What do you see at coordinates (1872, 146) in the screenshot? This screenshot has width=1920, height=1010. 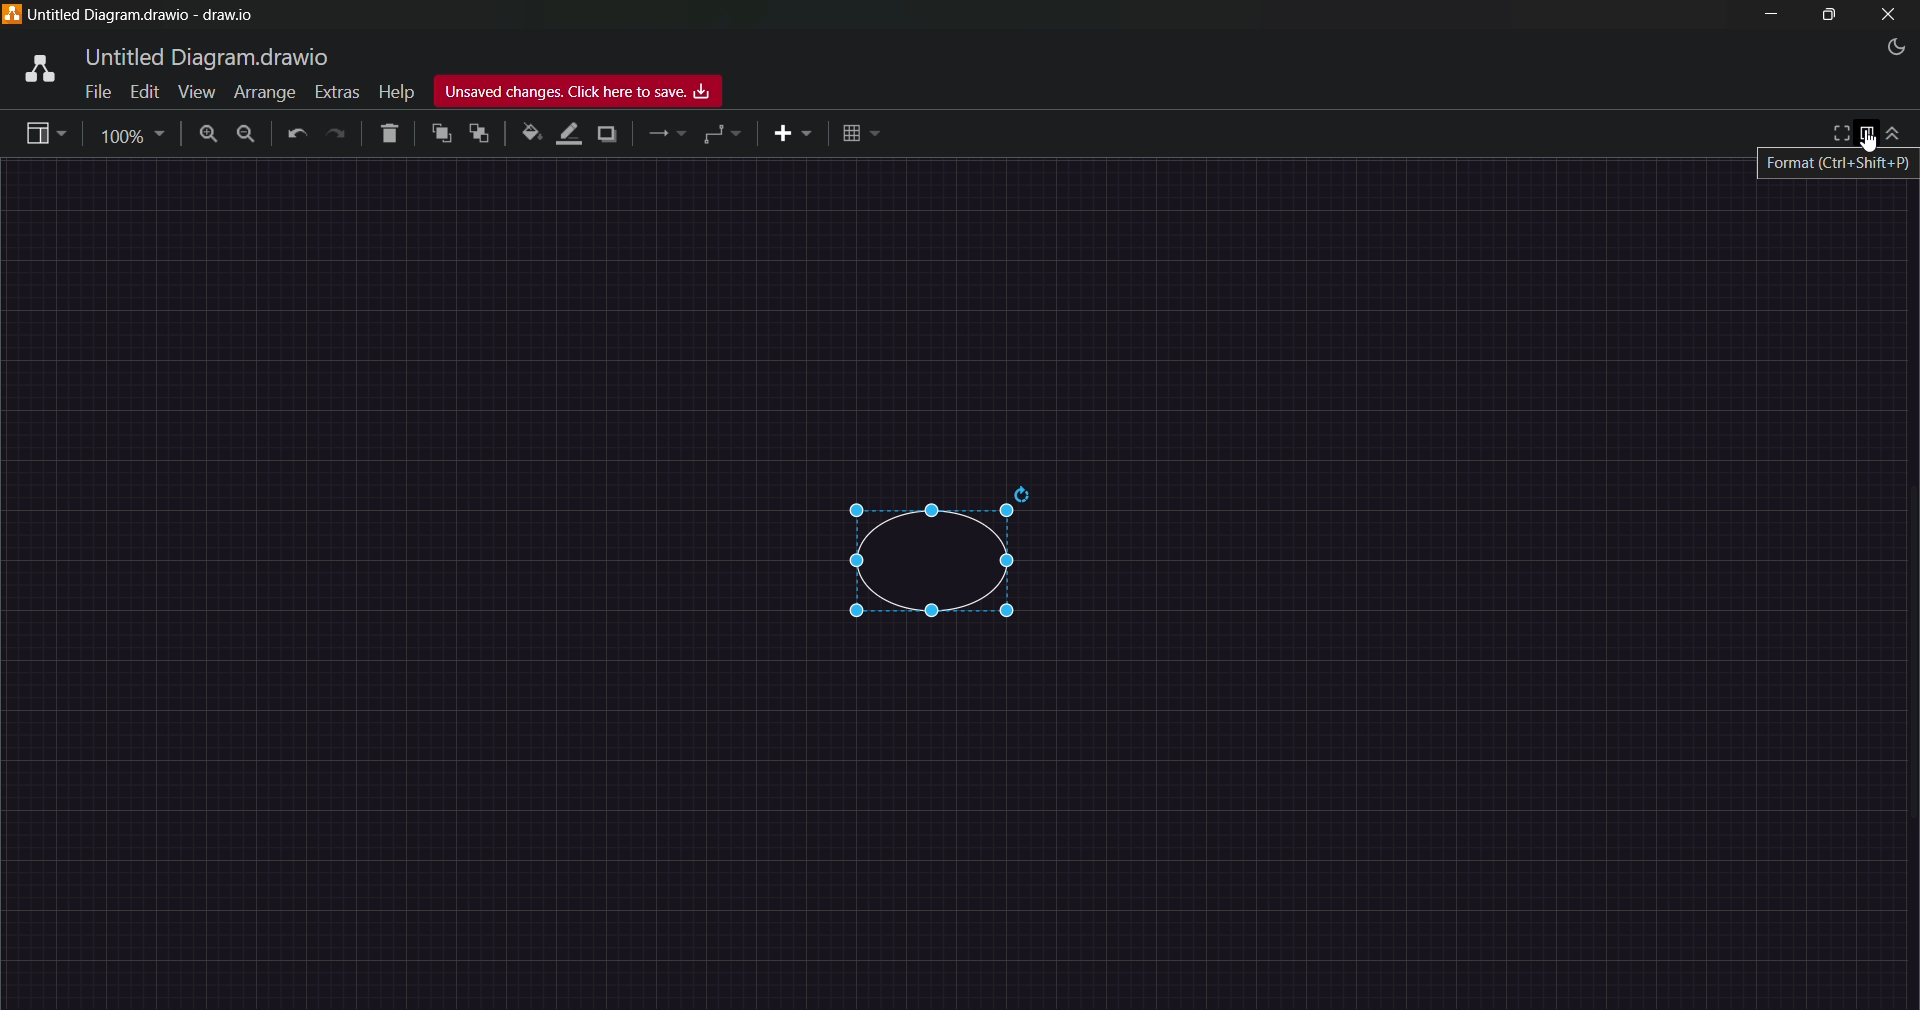 I see `cursor` at bounding box center [1872, 146].